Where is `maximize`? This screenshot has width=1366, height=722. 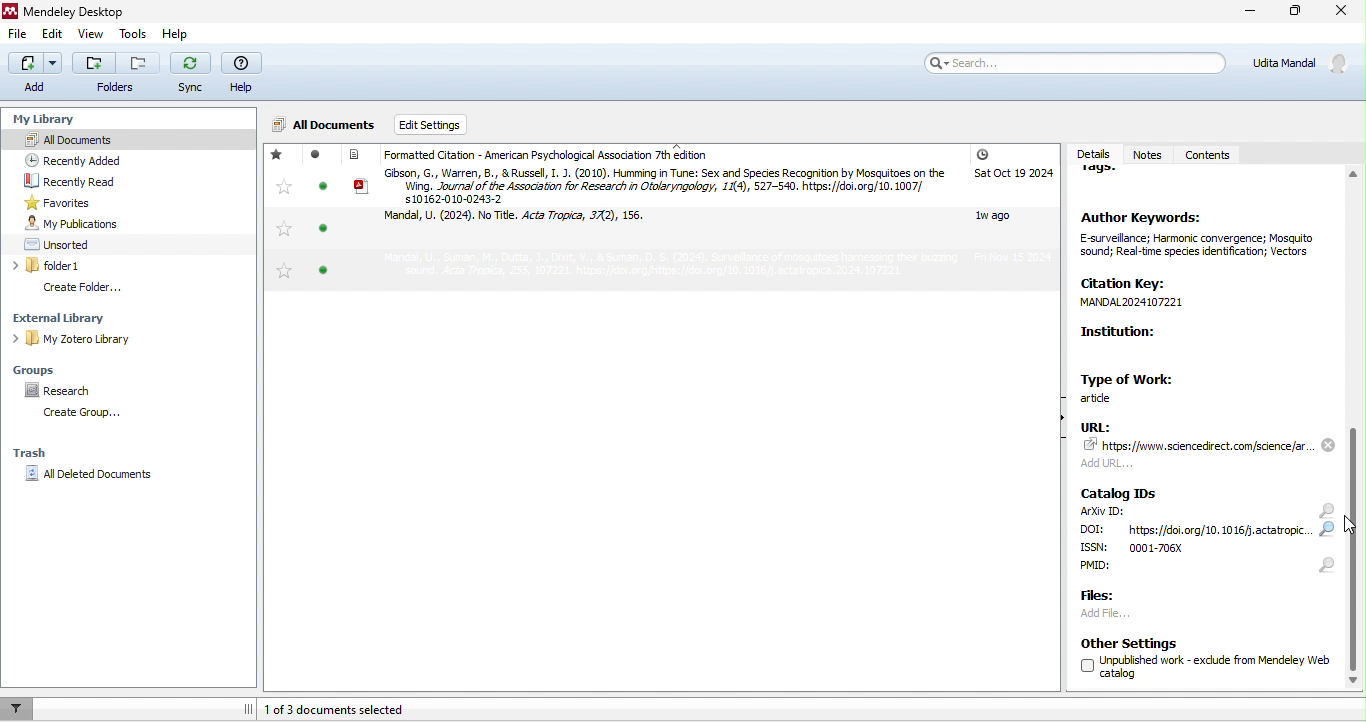
maximize is located at coordinates (1291, 14).